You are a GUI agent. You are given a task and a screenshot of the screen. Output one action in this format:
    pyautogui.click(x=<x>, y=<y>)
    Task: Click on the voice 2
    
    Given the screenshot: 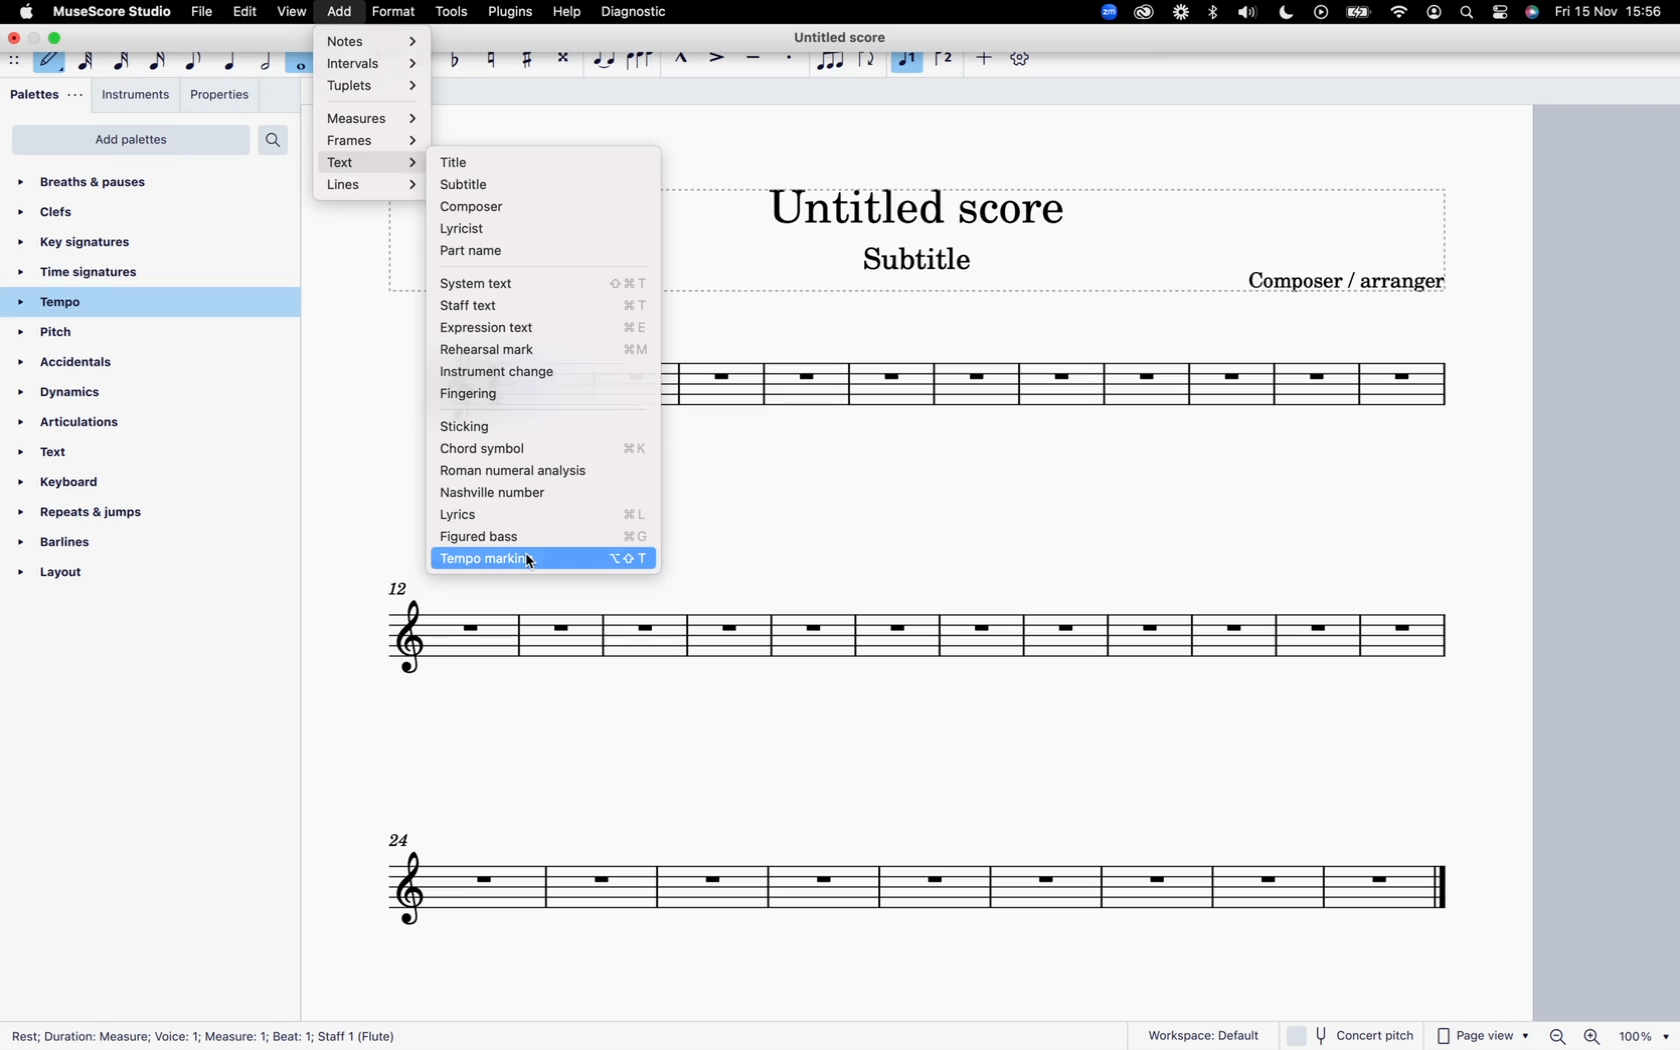 What is the action you would take?
    pyautogui.click(x=908, y=61)
    